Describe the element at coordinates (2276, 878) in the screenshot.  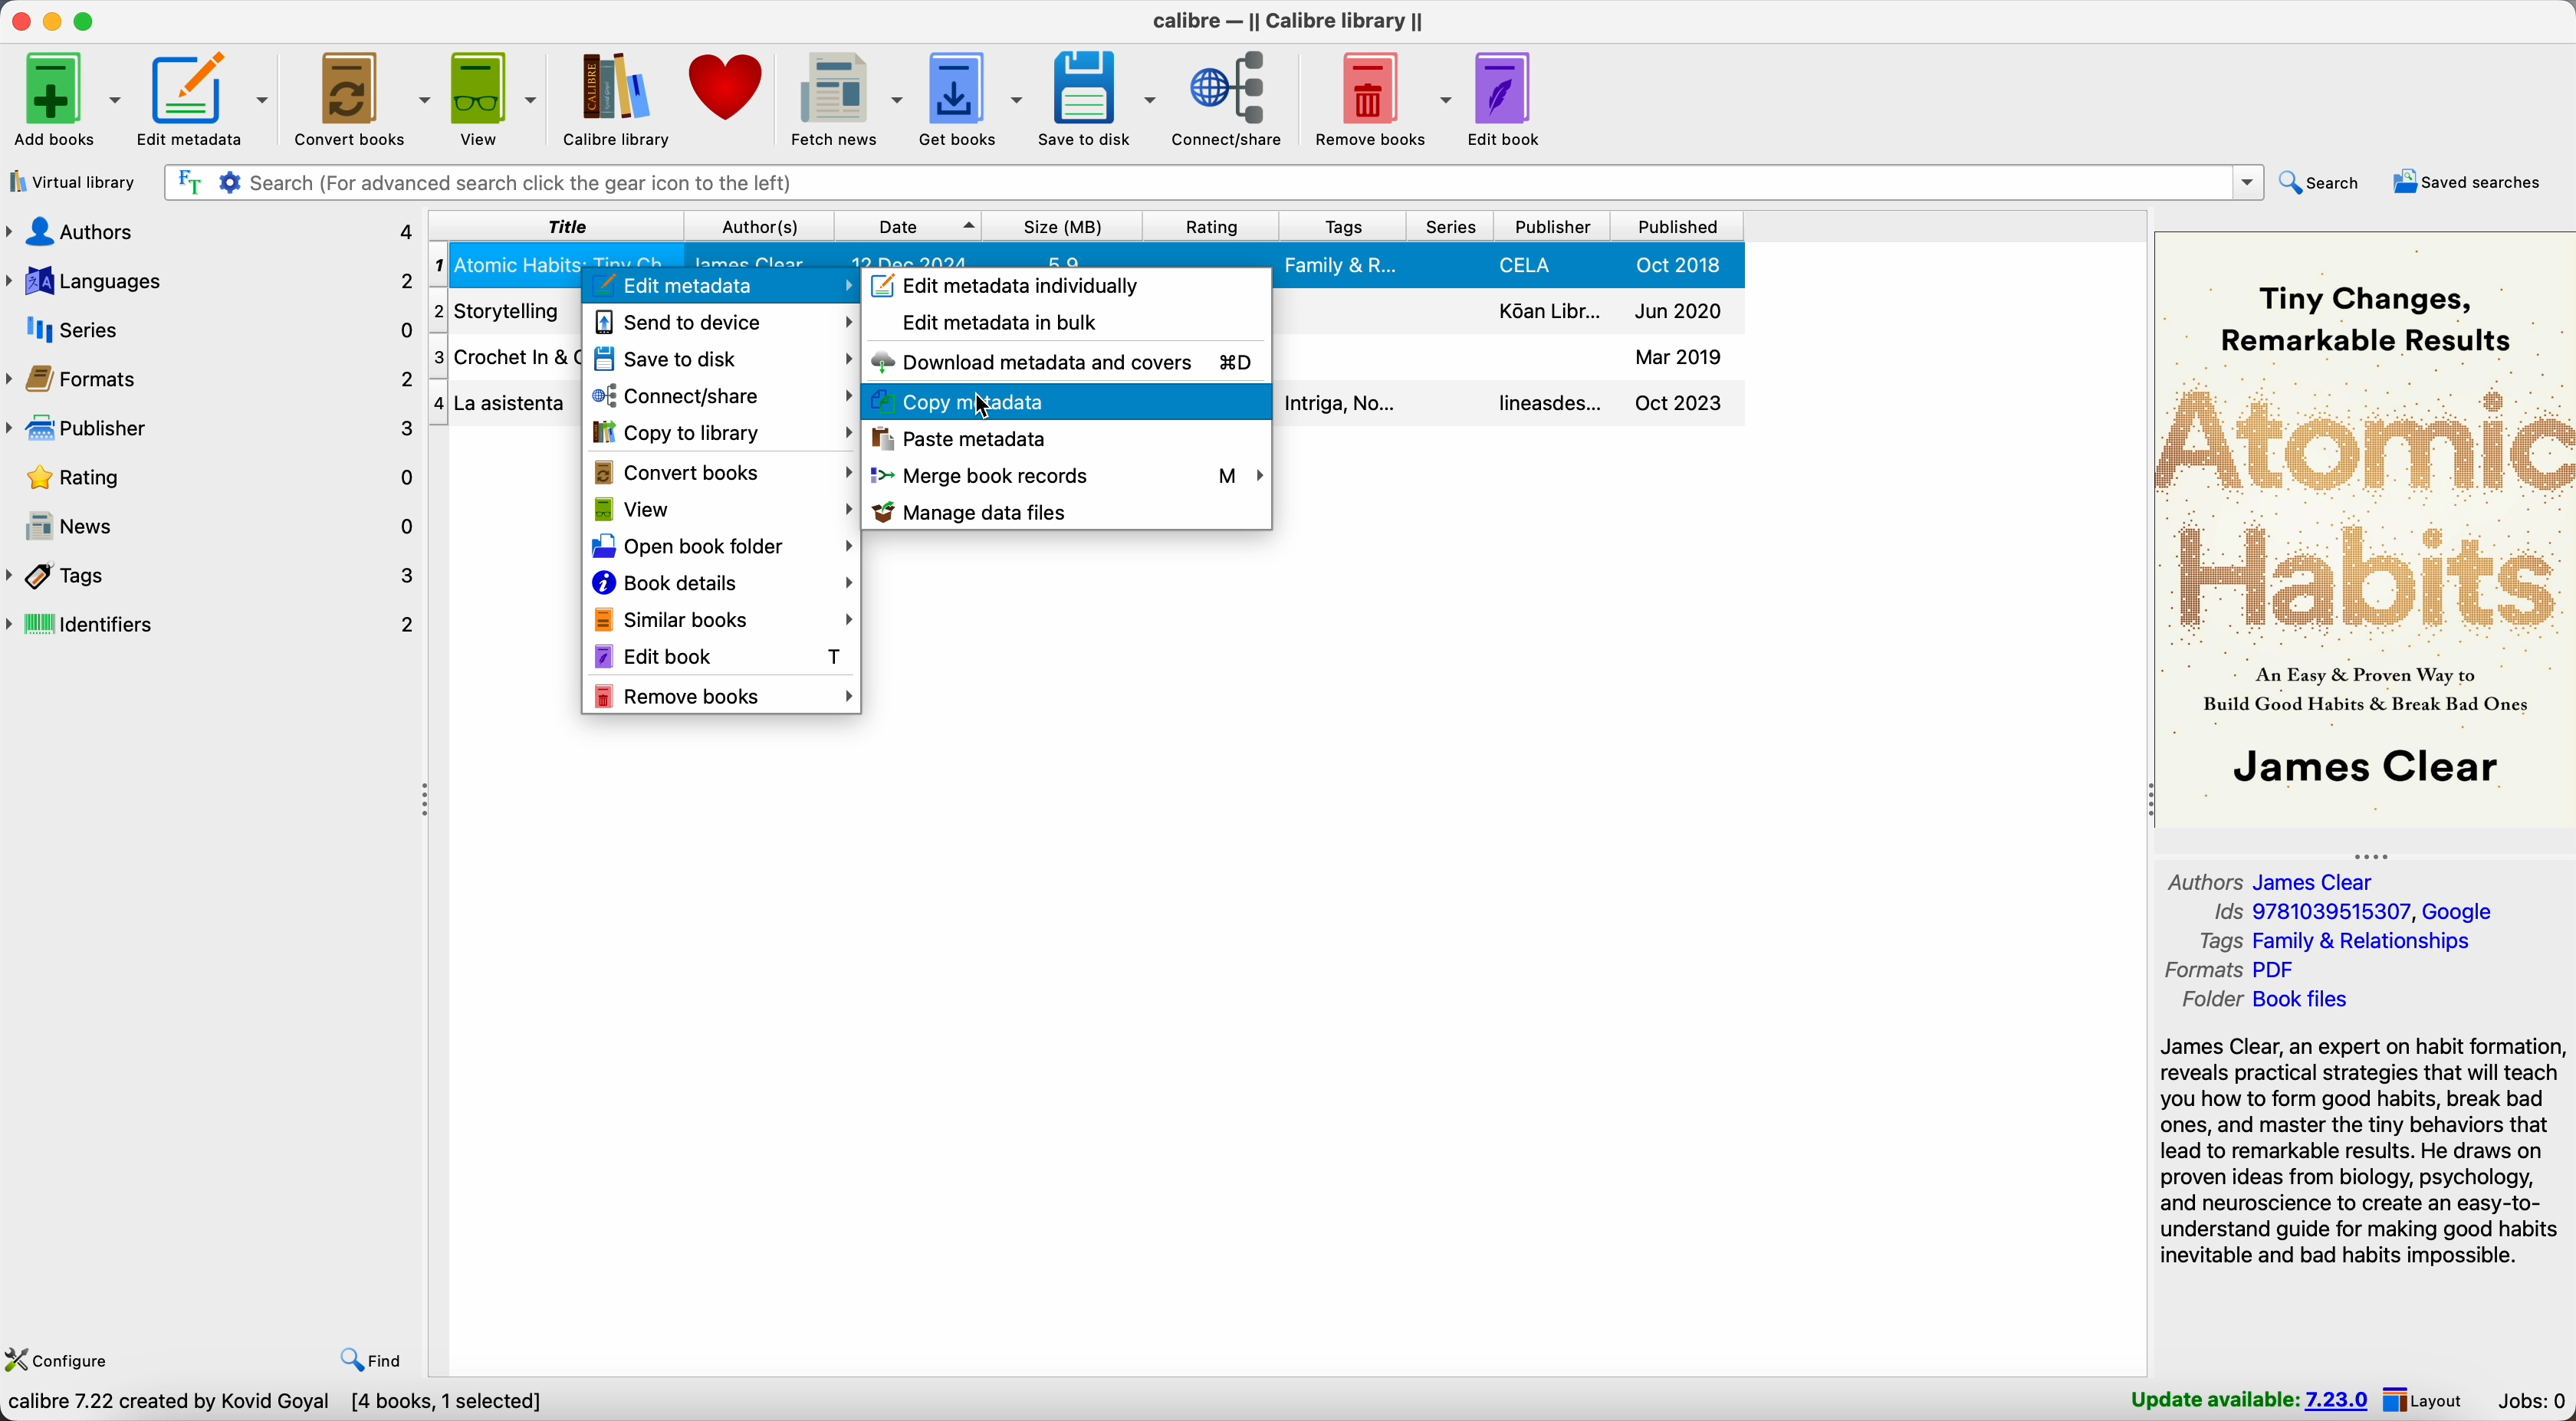
I see `authors` at that location.